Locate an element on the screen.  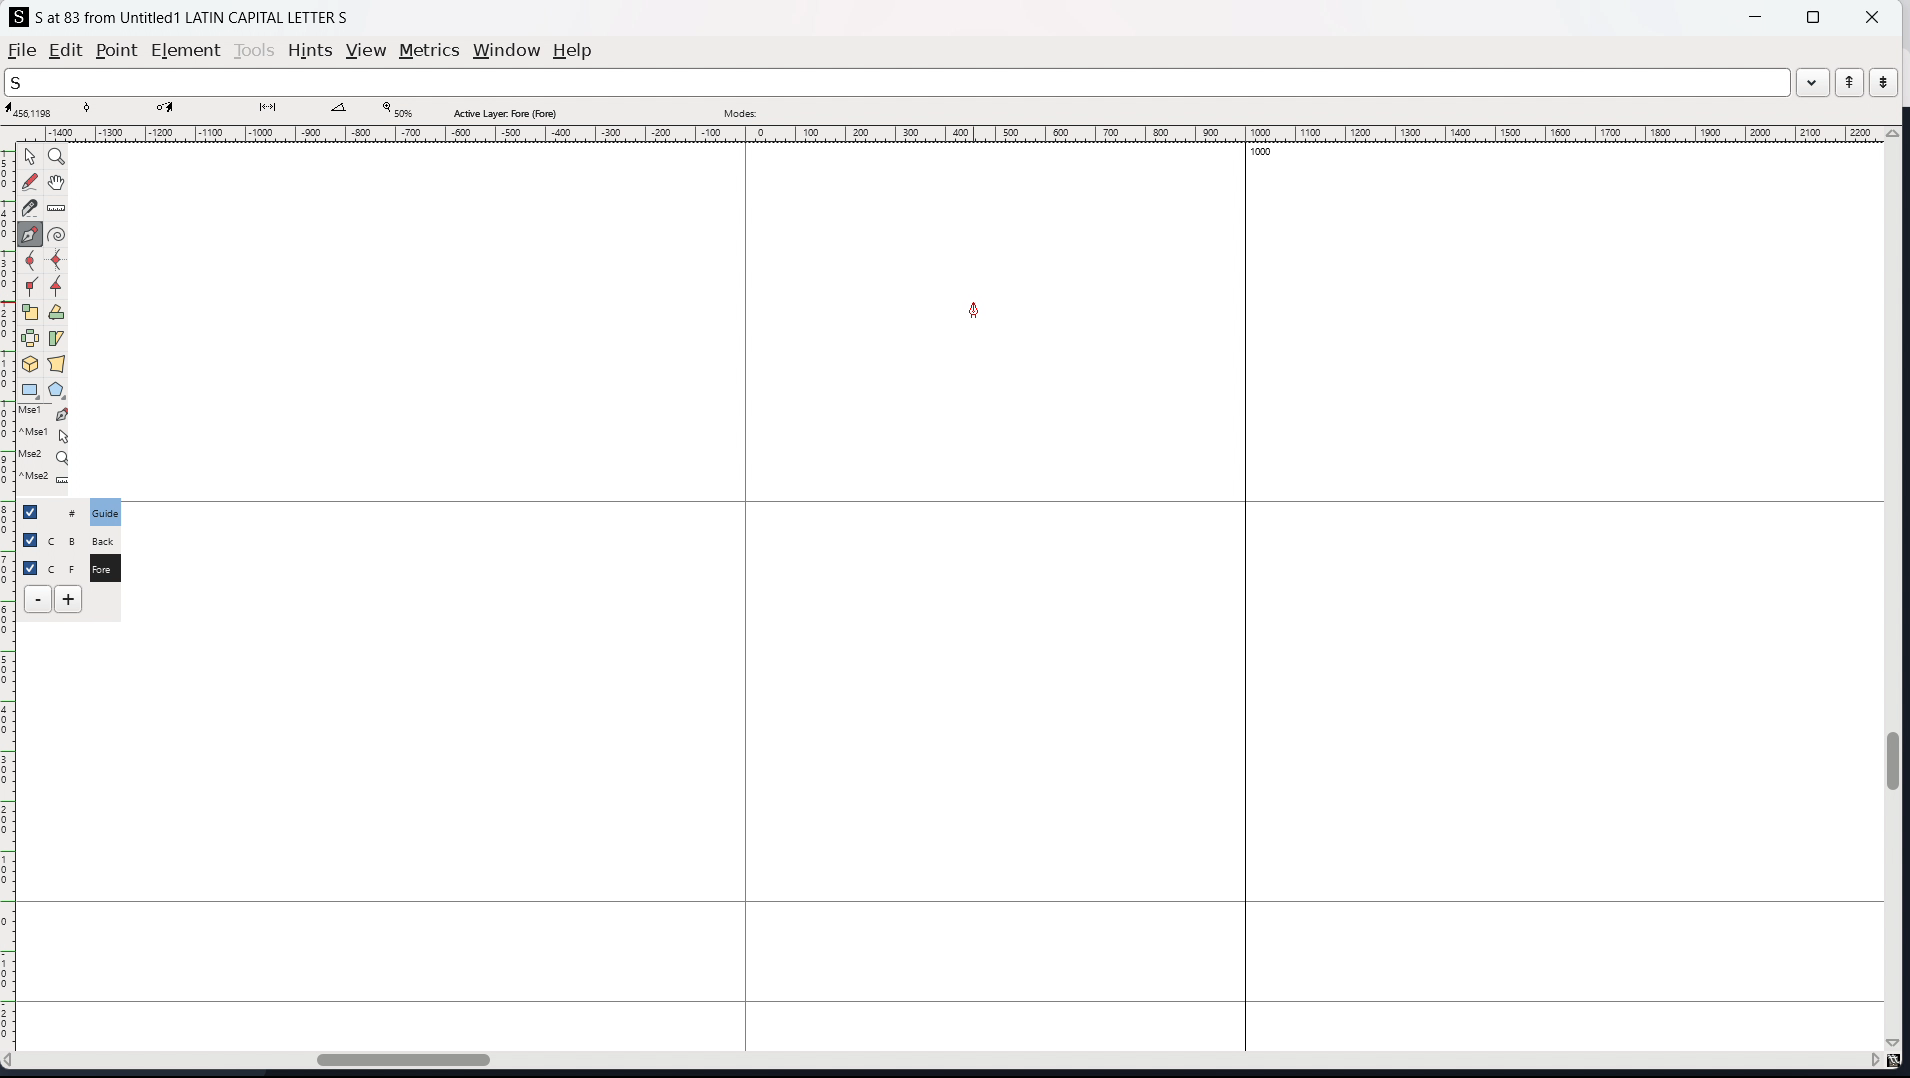
^Mse1 is located at coordinates (45, 435).